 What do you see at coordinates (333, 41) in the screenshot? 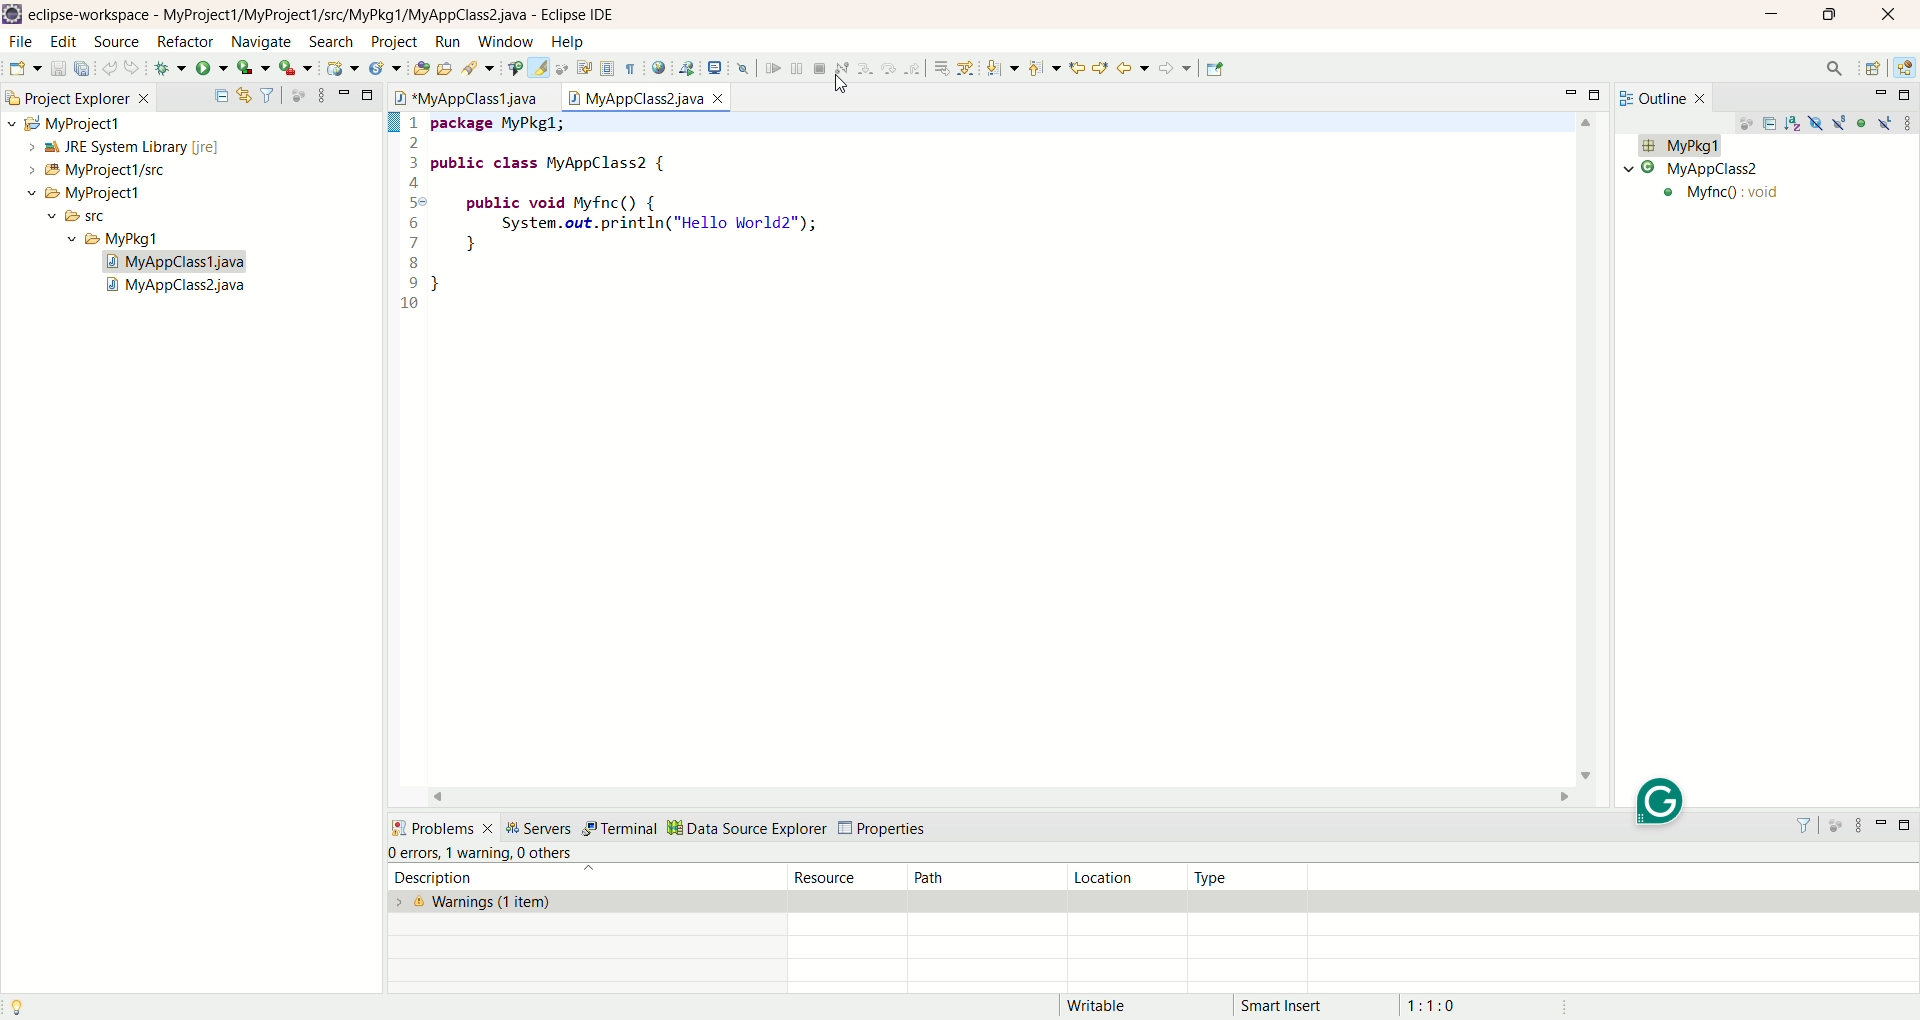
I see `search` at bounding box center [333, 41].